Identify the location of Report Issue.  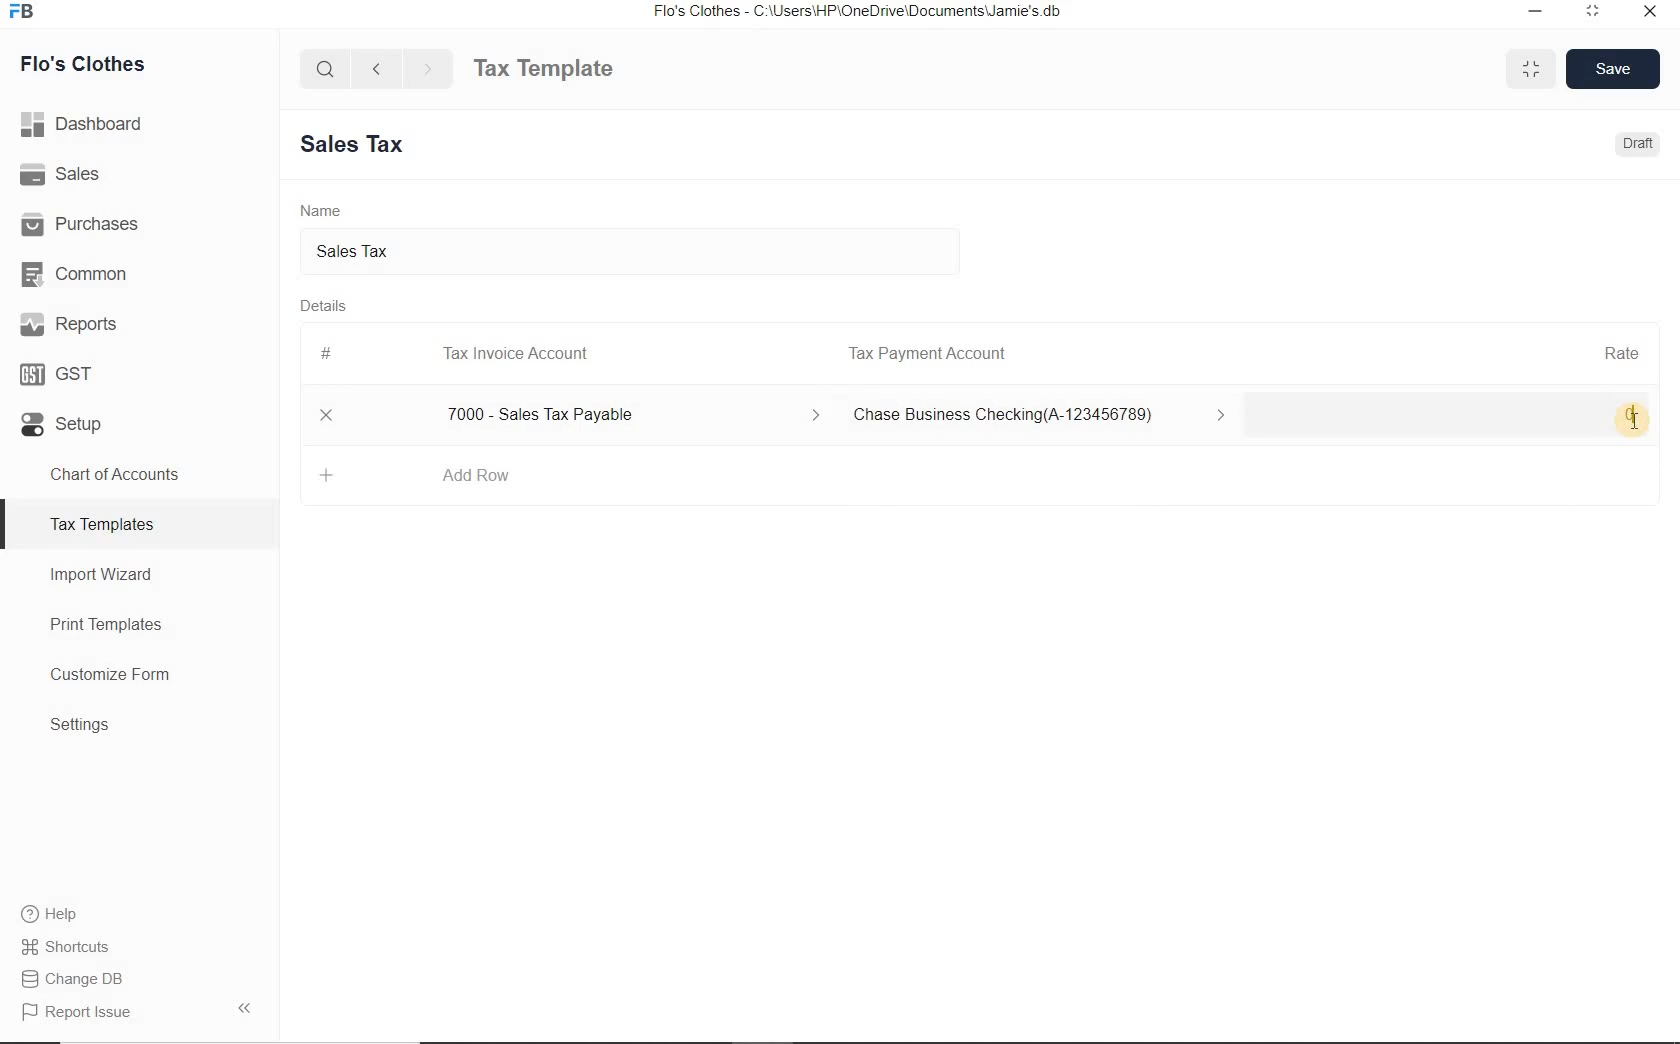
(139, 1011).